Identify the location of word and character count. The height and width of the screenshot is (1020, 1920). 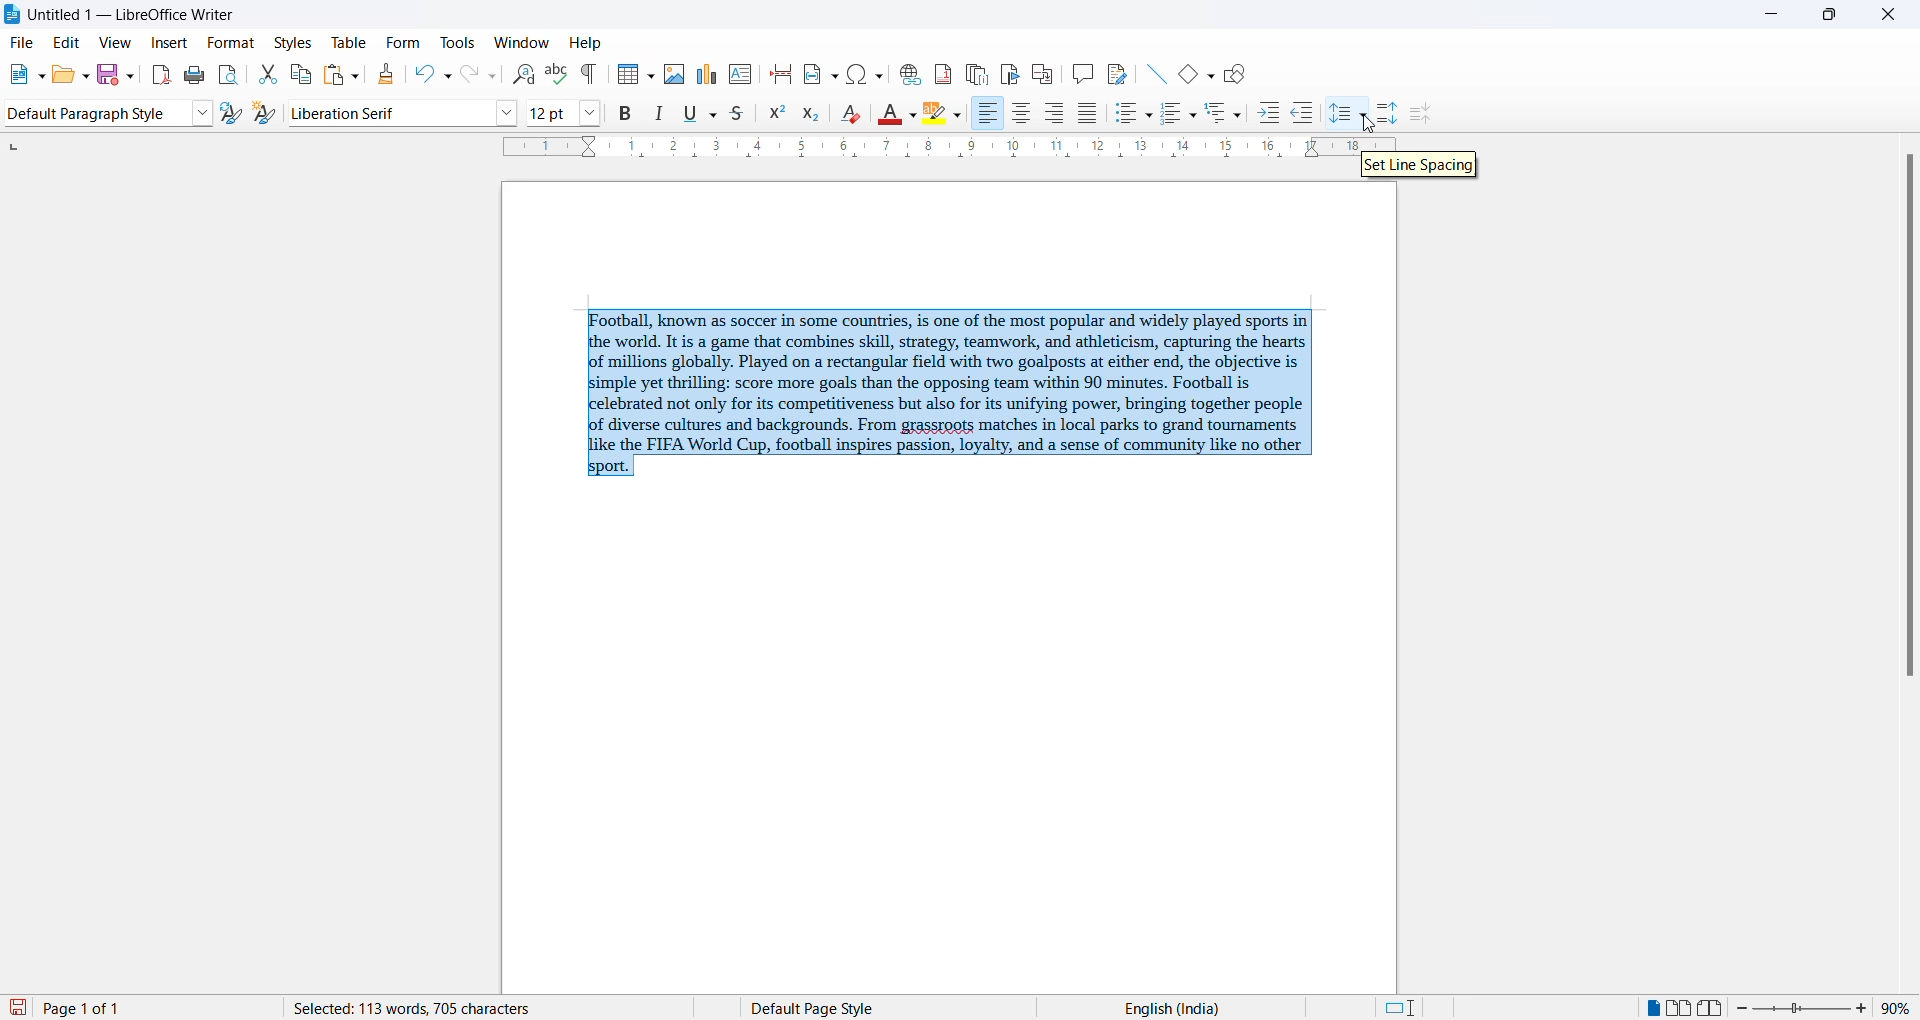
(431, 1008).